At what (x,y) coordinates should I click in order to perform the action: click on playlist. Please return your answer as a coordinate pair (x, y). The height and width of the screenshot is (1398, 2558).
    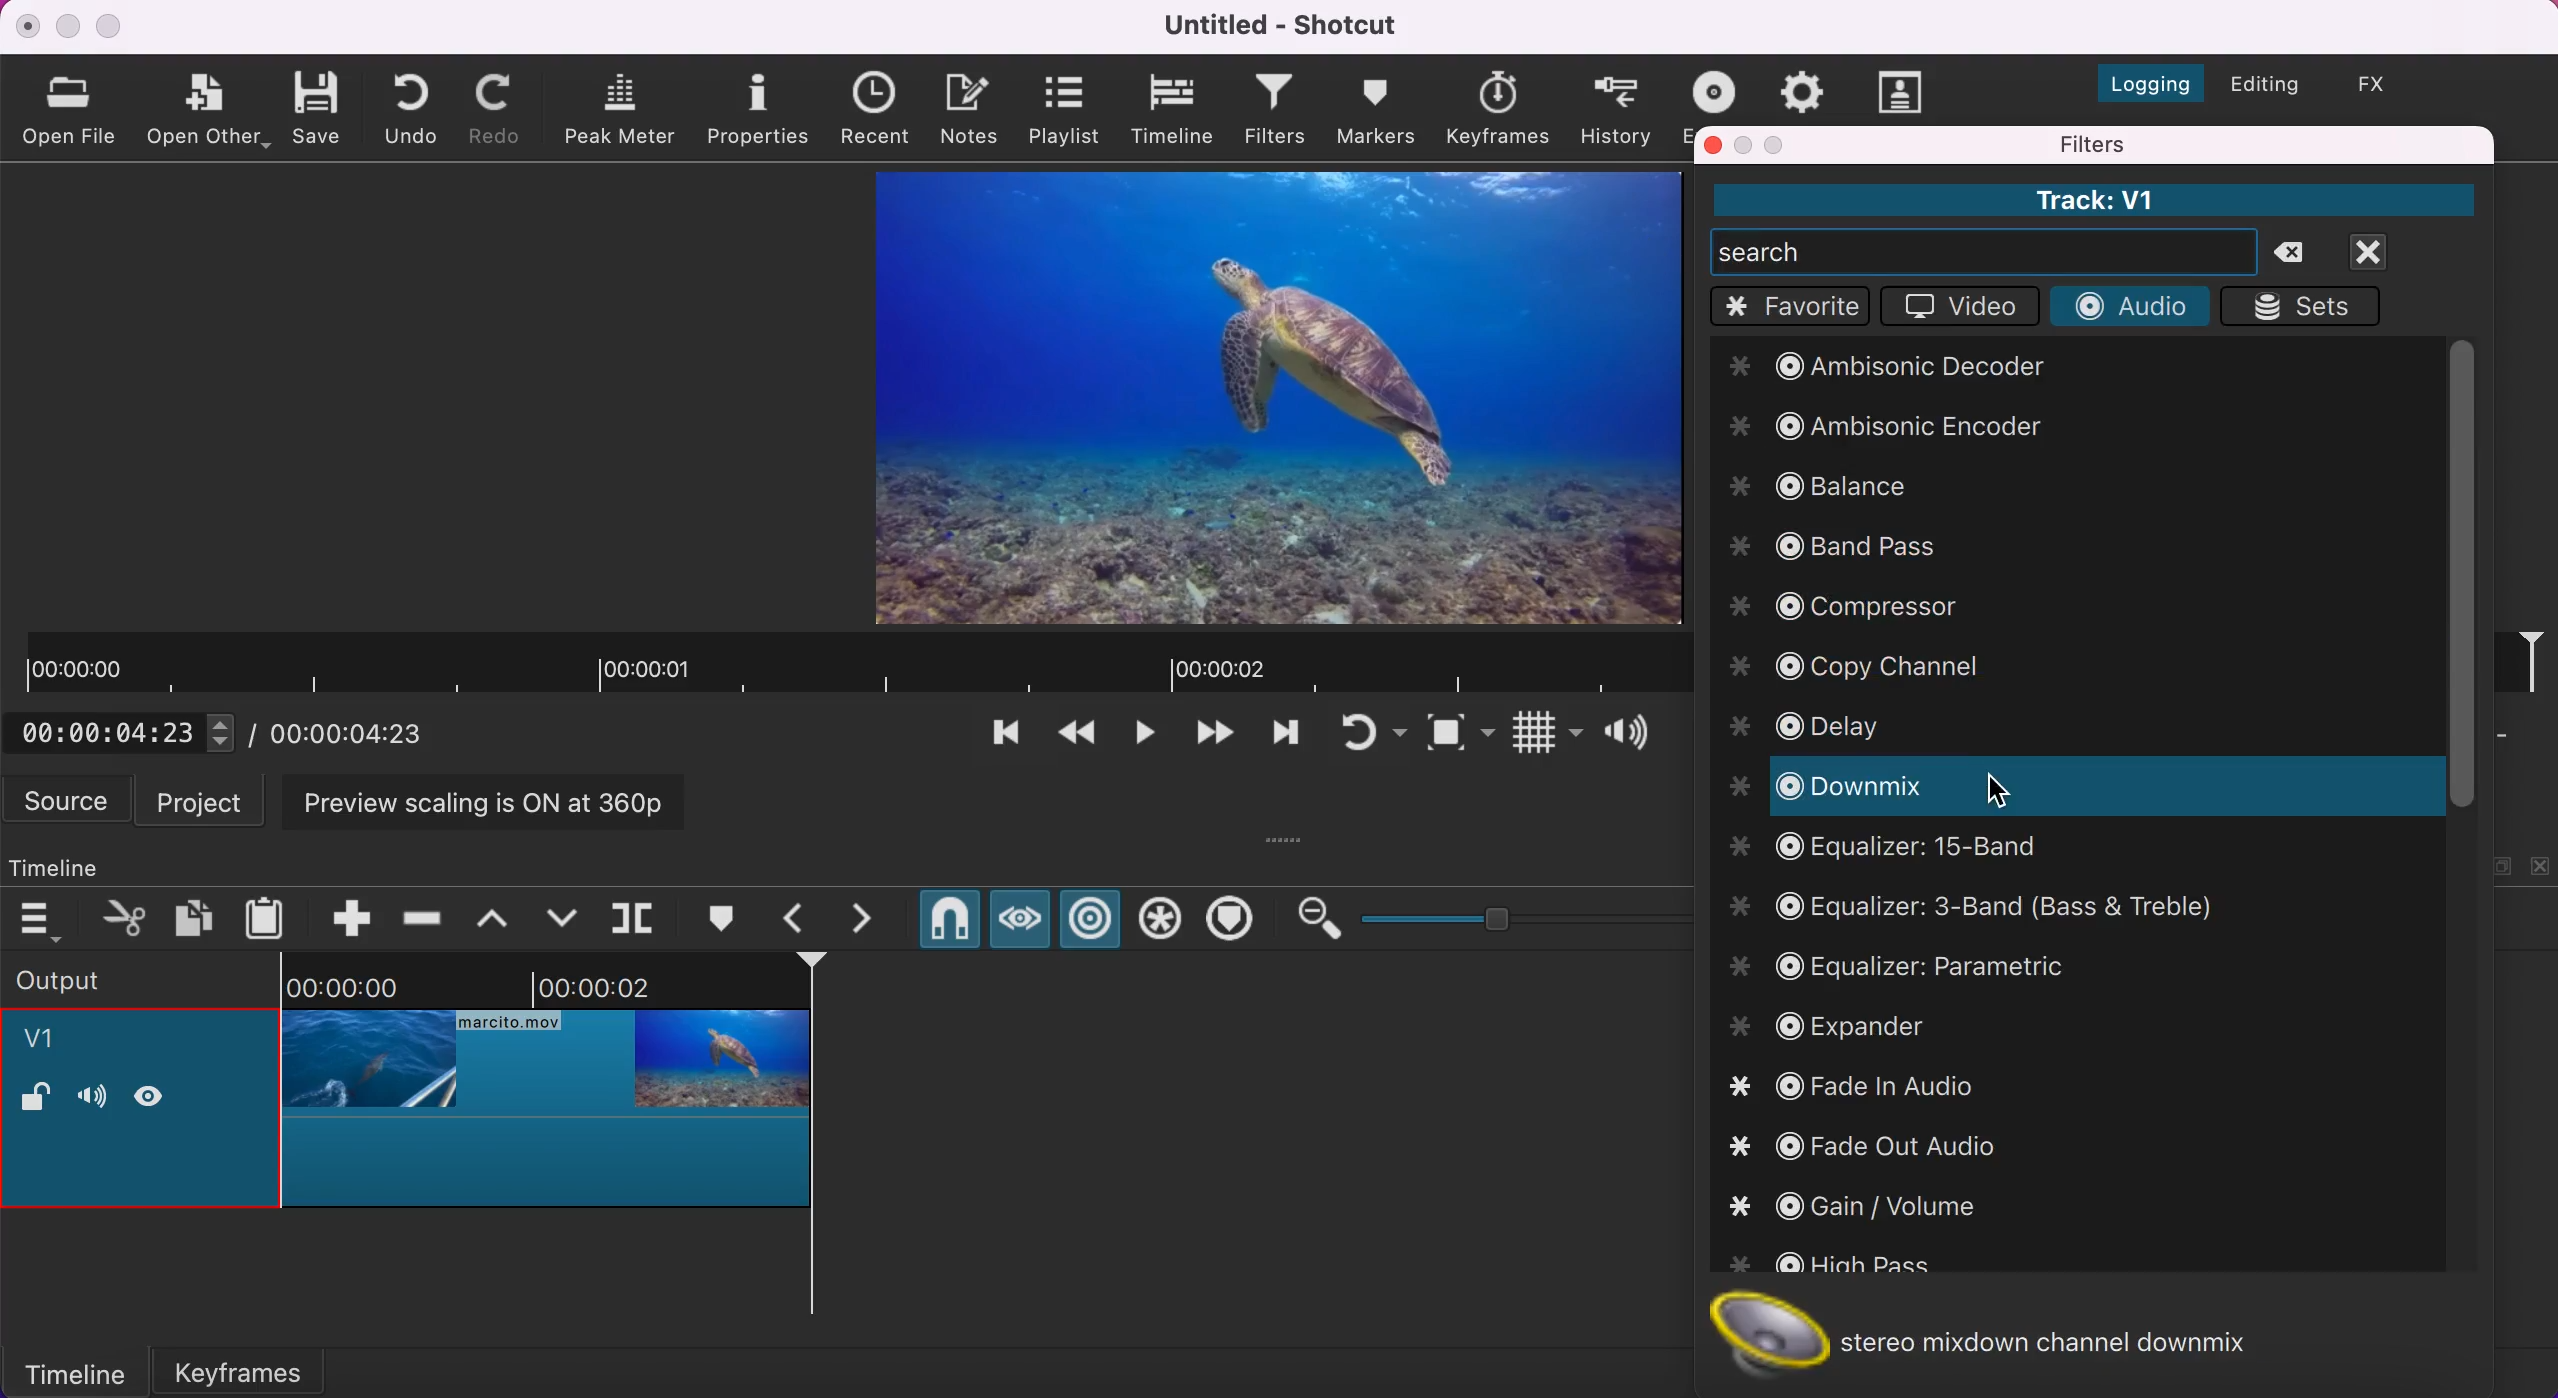
    Looking at the image, I should click on (1063, 109).